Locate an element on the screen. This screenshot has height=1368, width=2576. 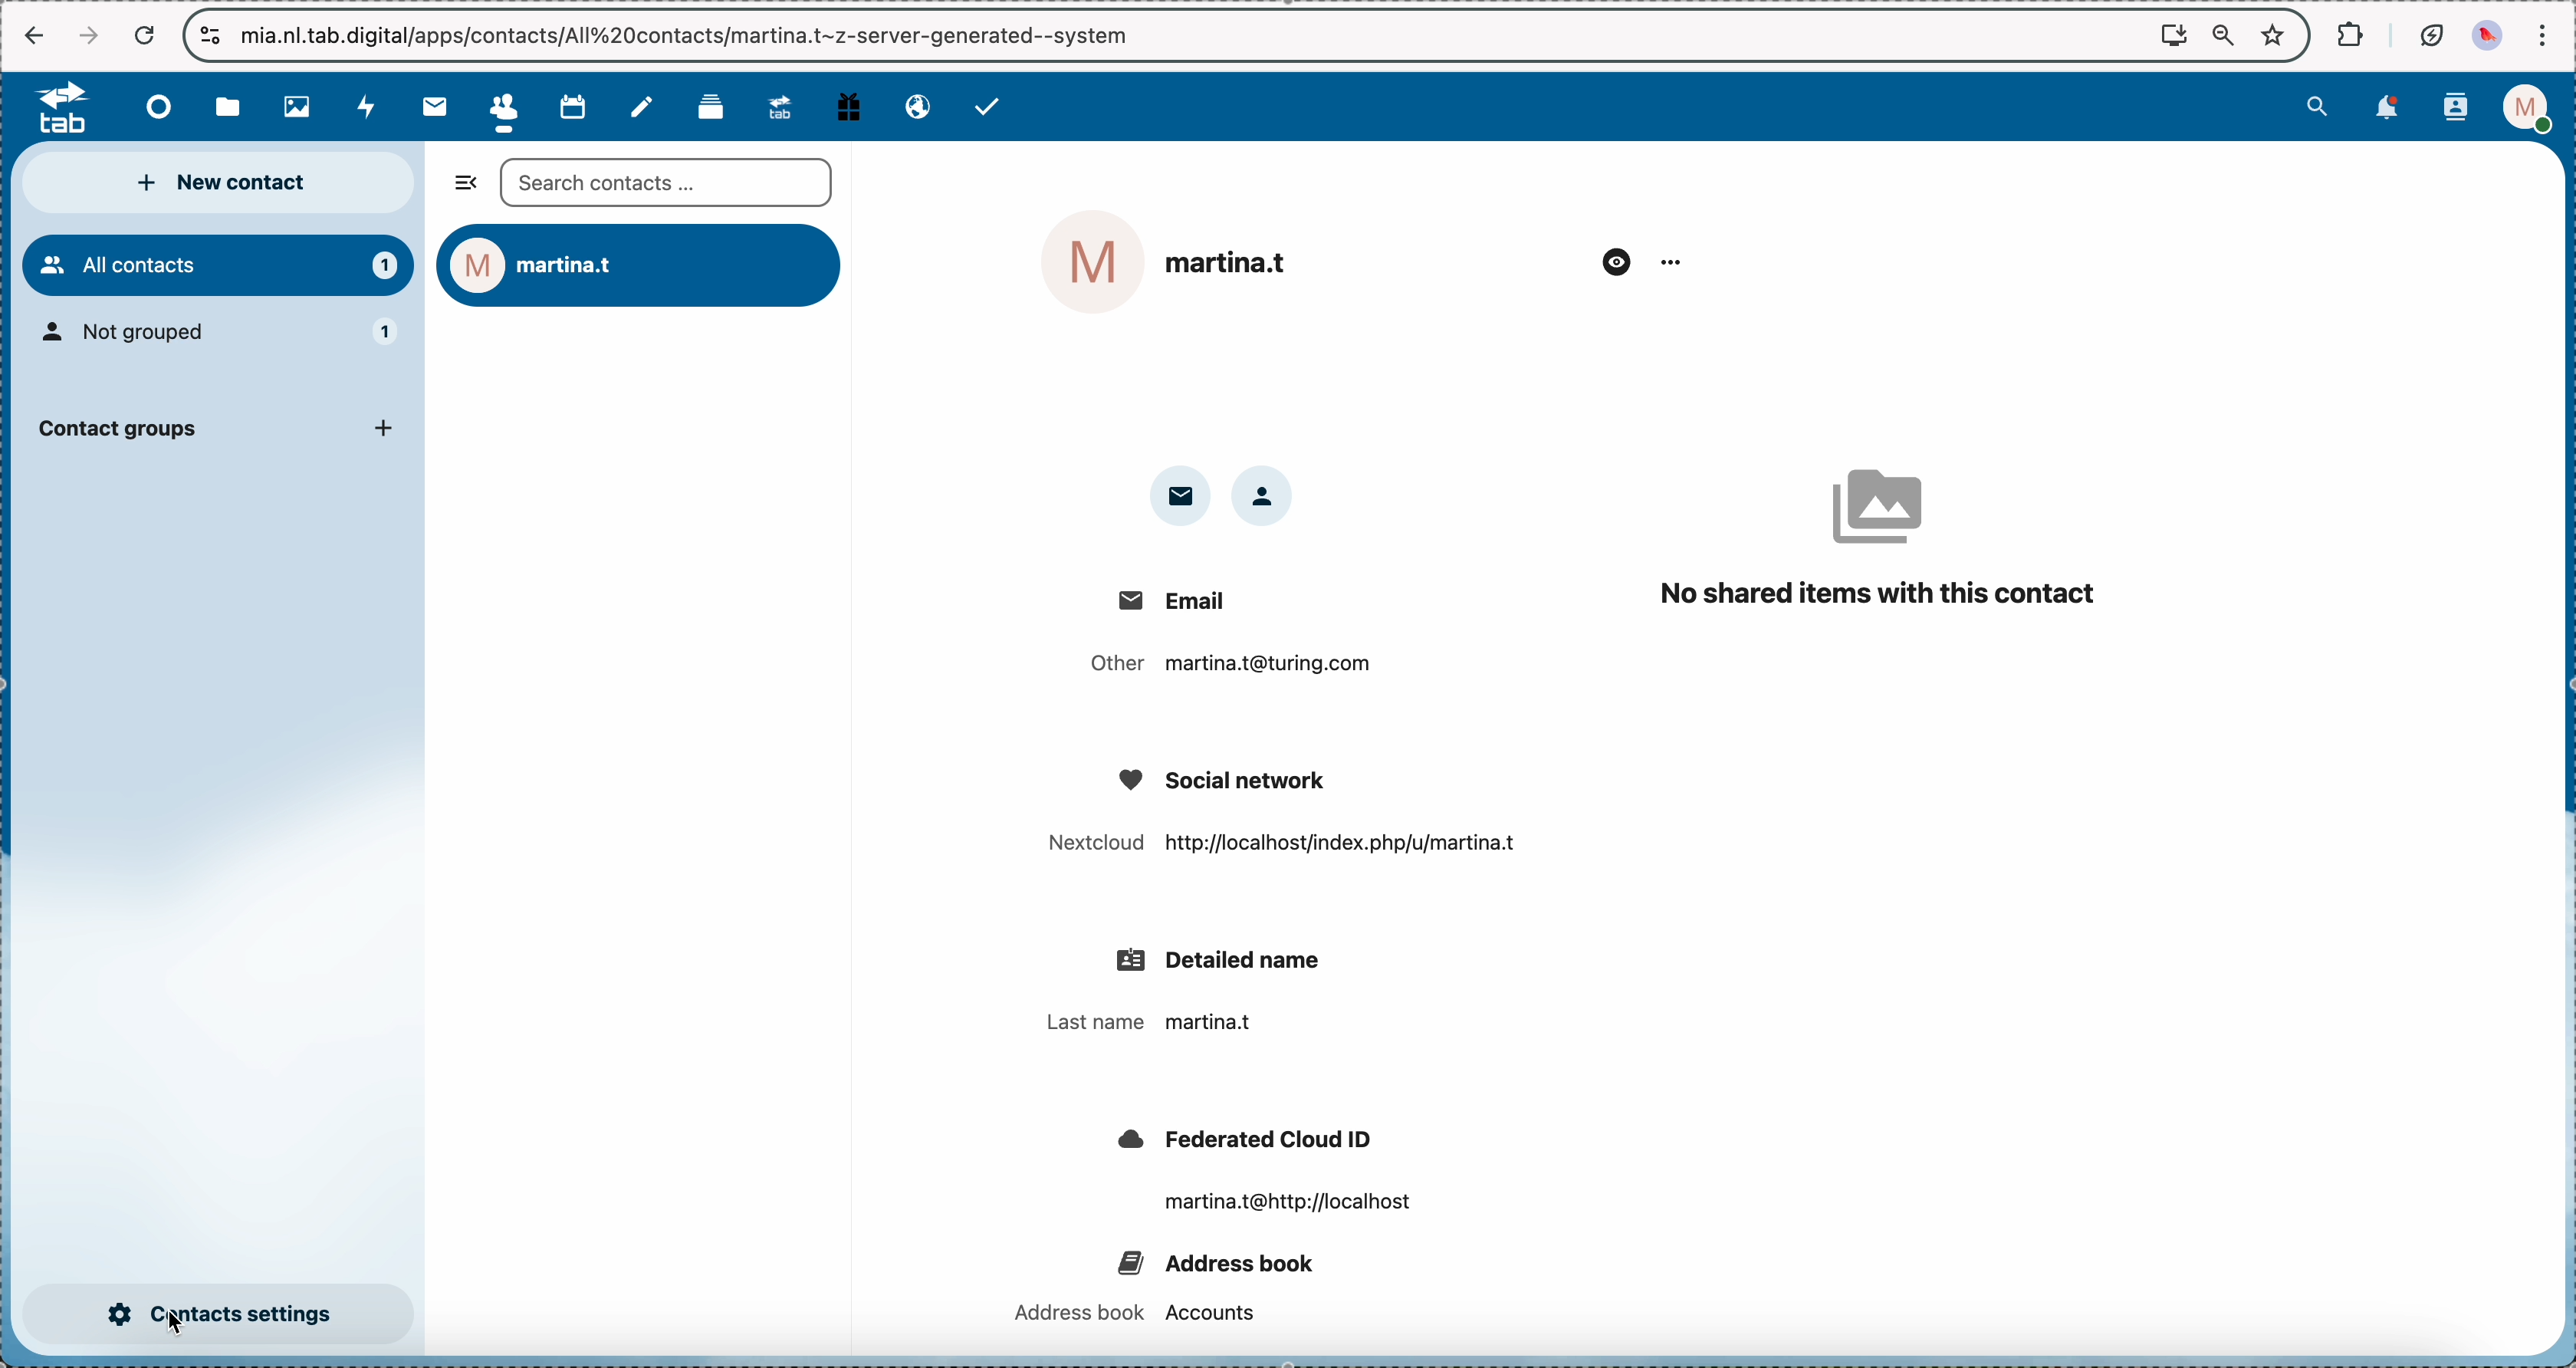
deck is located at coordinates (709, 108).